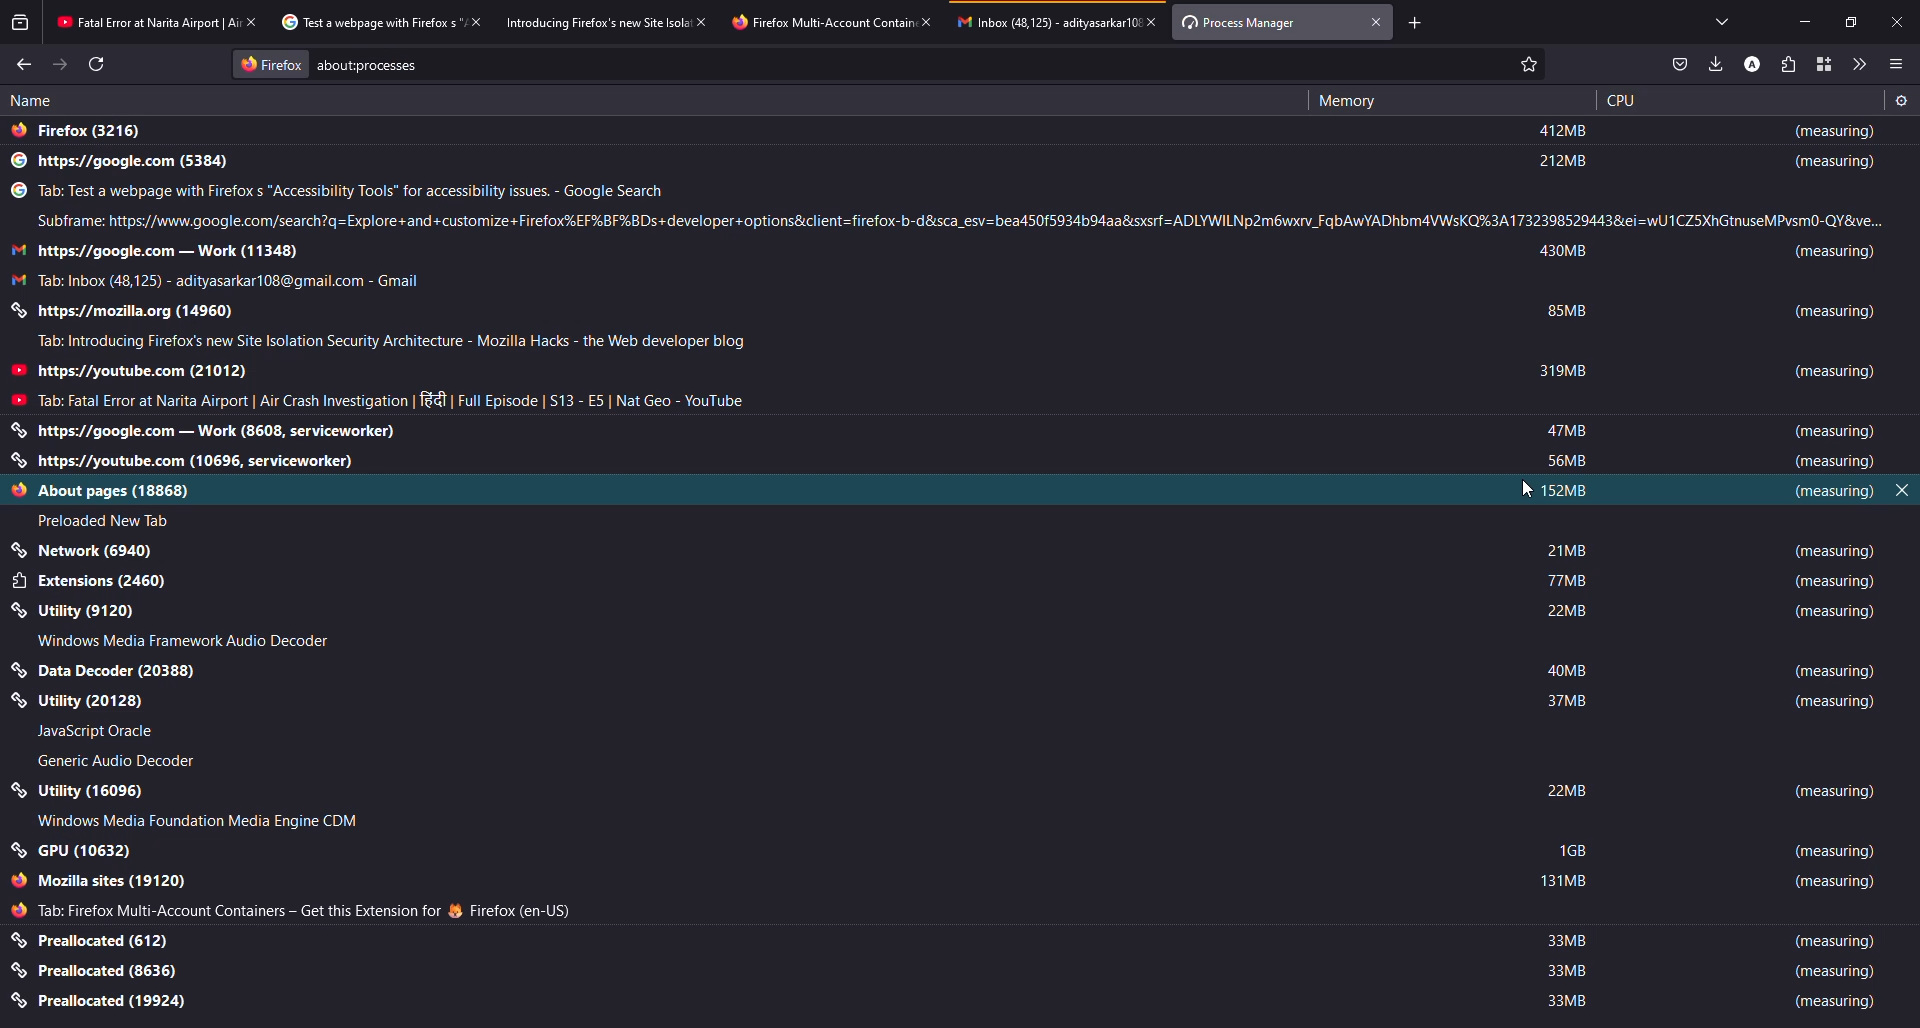  Describe the element at coordinates (1901, 489) in the screenshot. I see `close` at that location.